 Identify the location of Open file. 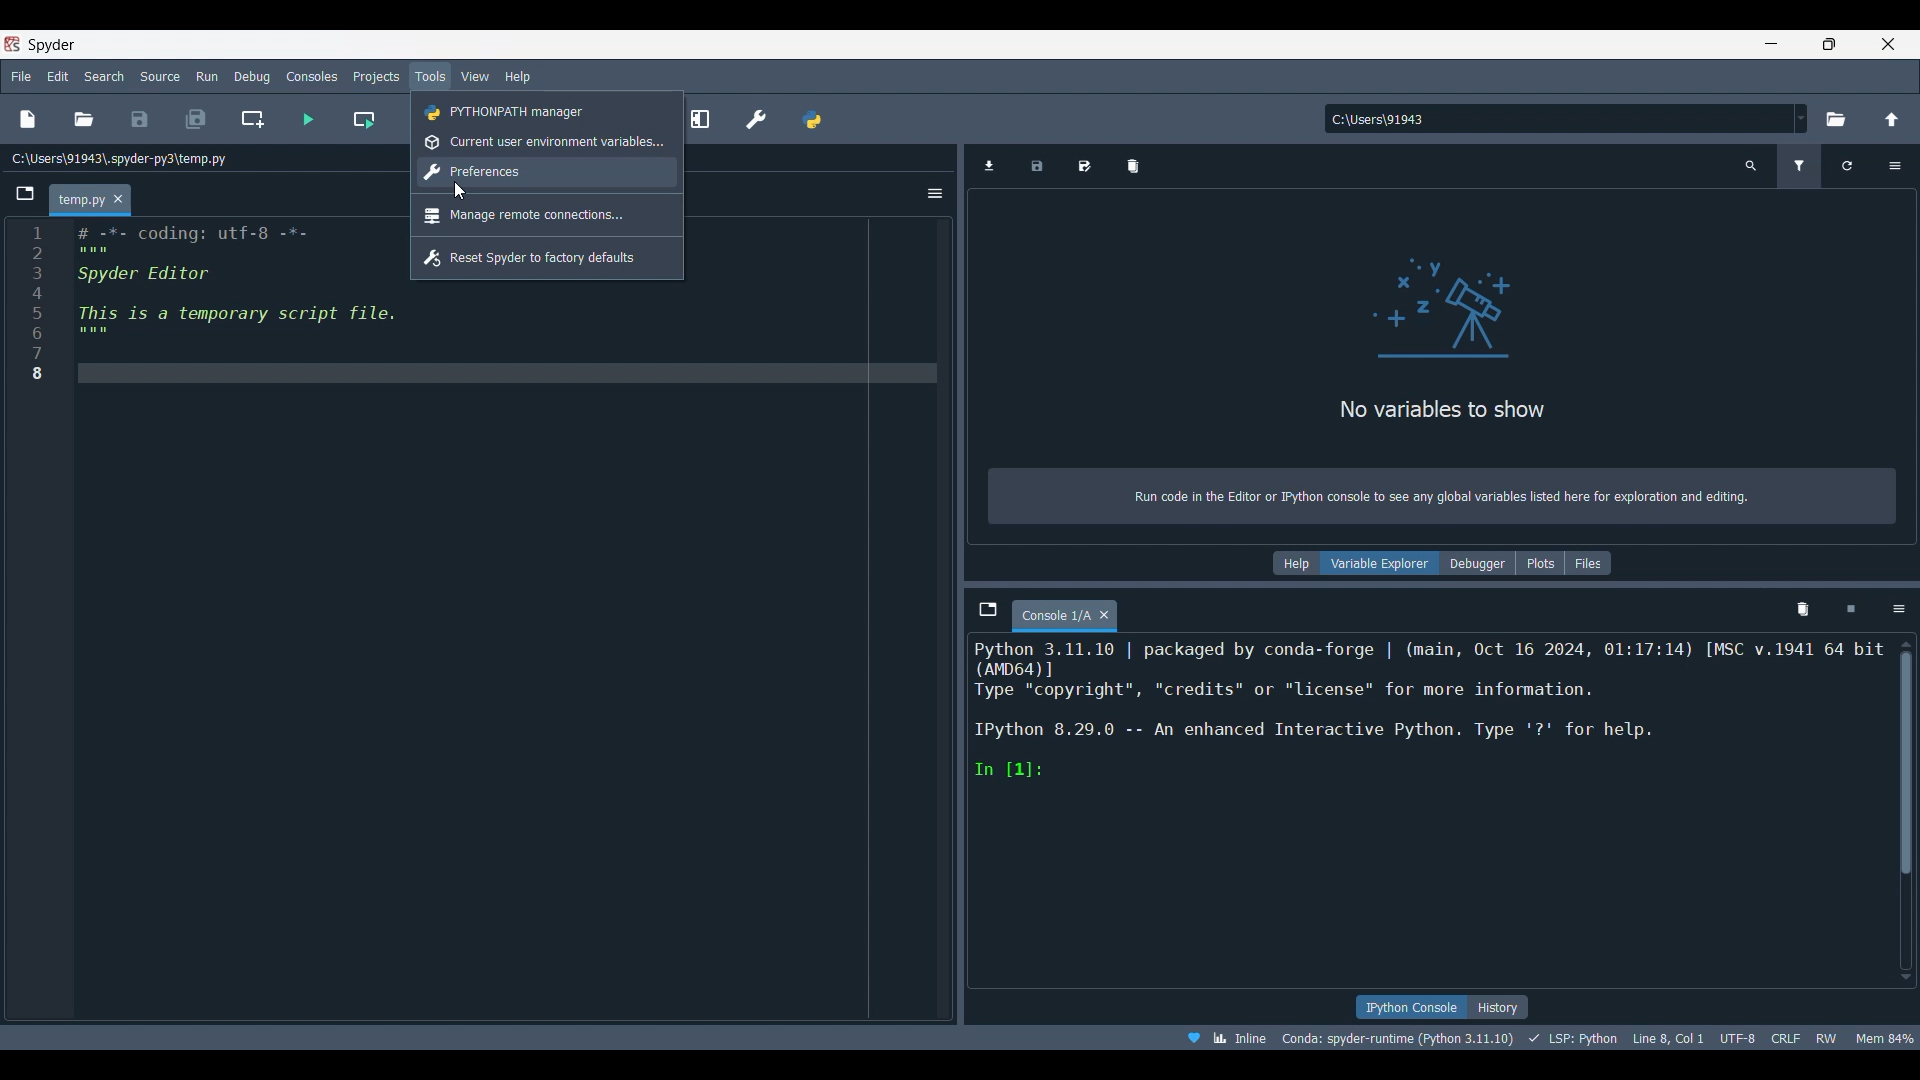
(84, 119).